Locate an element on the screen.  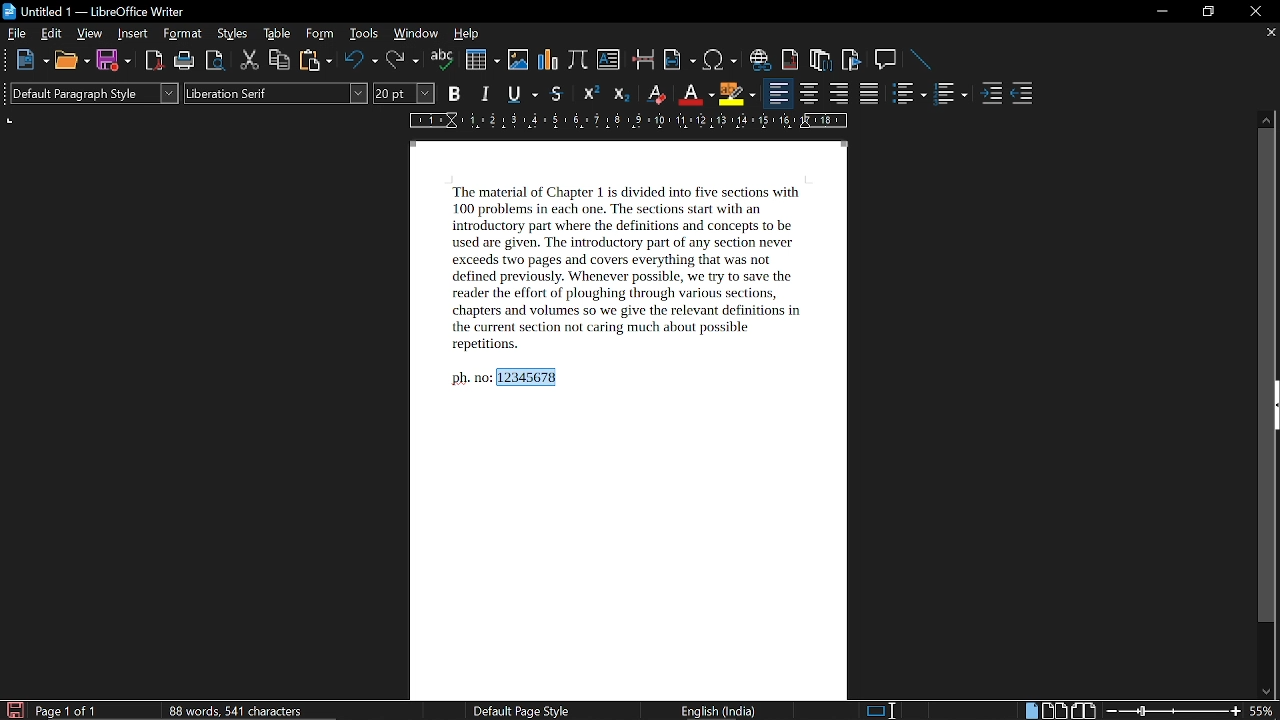
decrease indent is located at coordinates (1024, 96).